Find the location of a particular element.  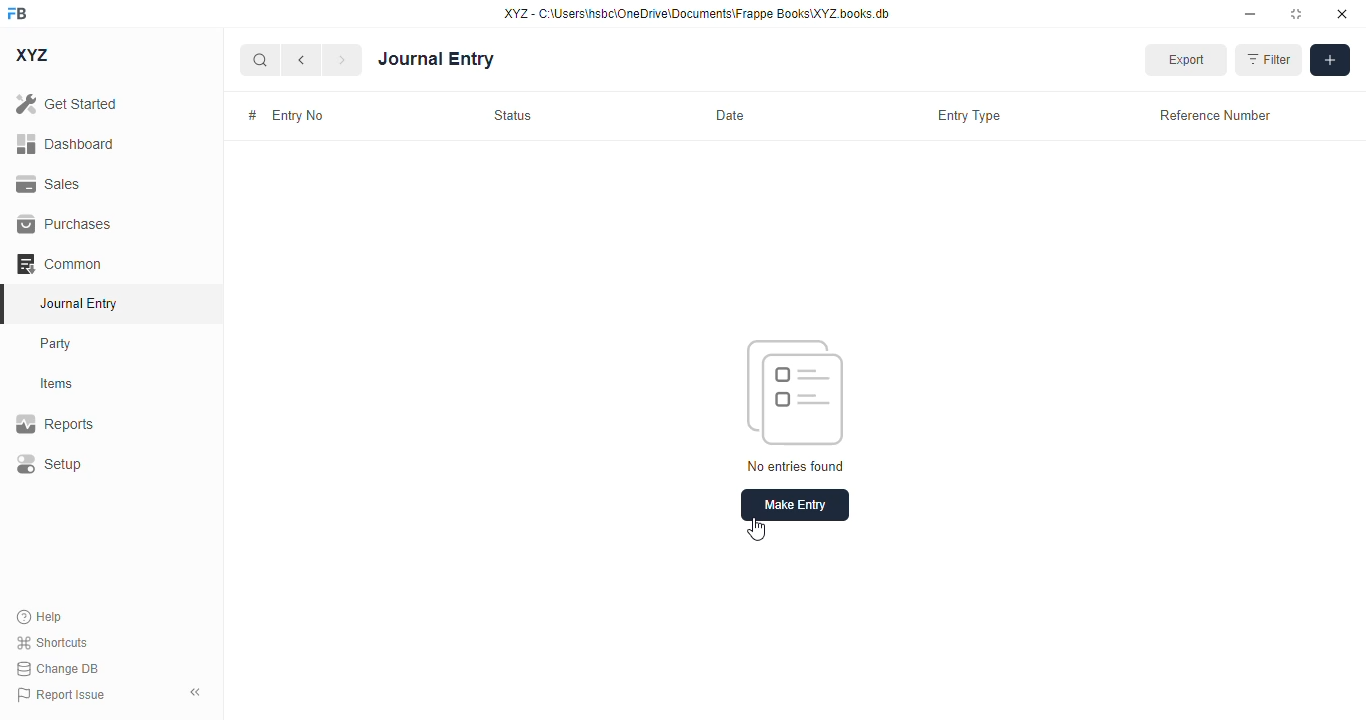

cursor is located at coordinates (756, 529).